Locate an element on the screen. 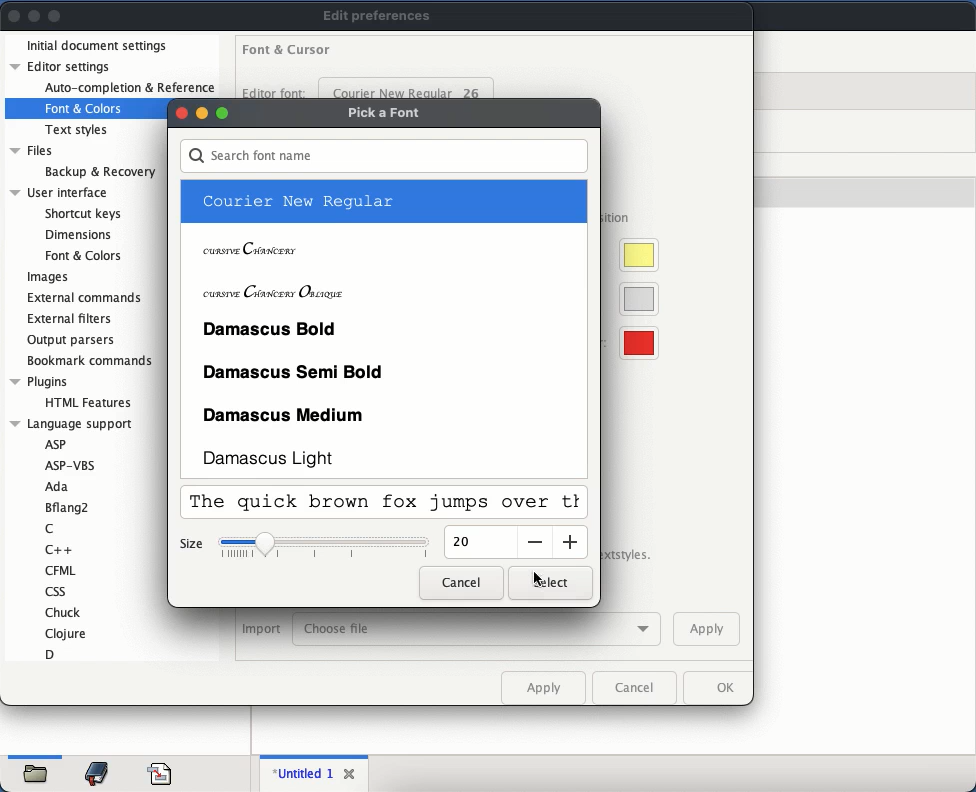 This screenshot has height=792, width=976. external filters is located at coordinates (72, 320).